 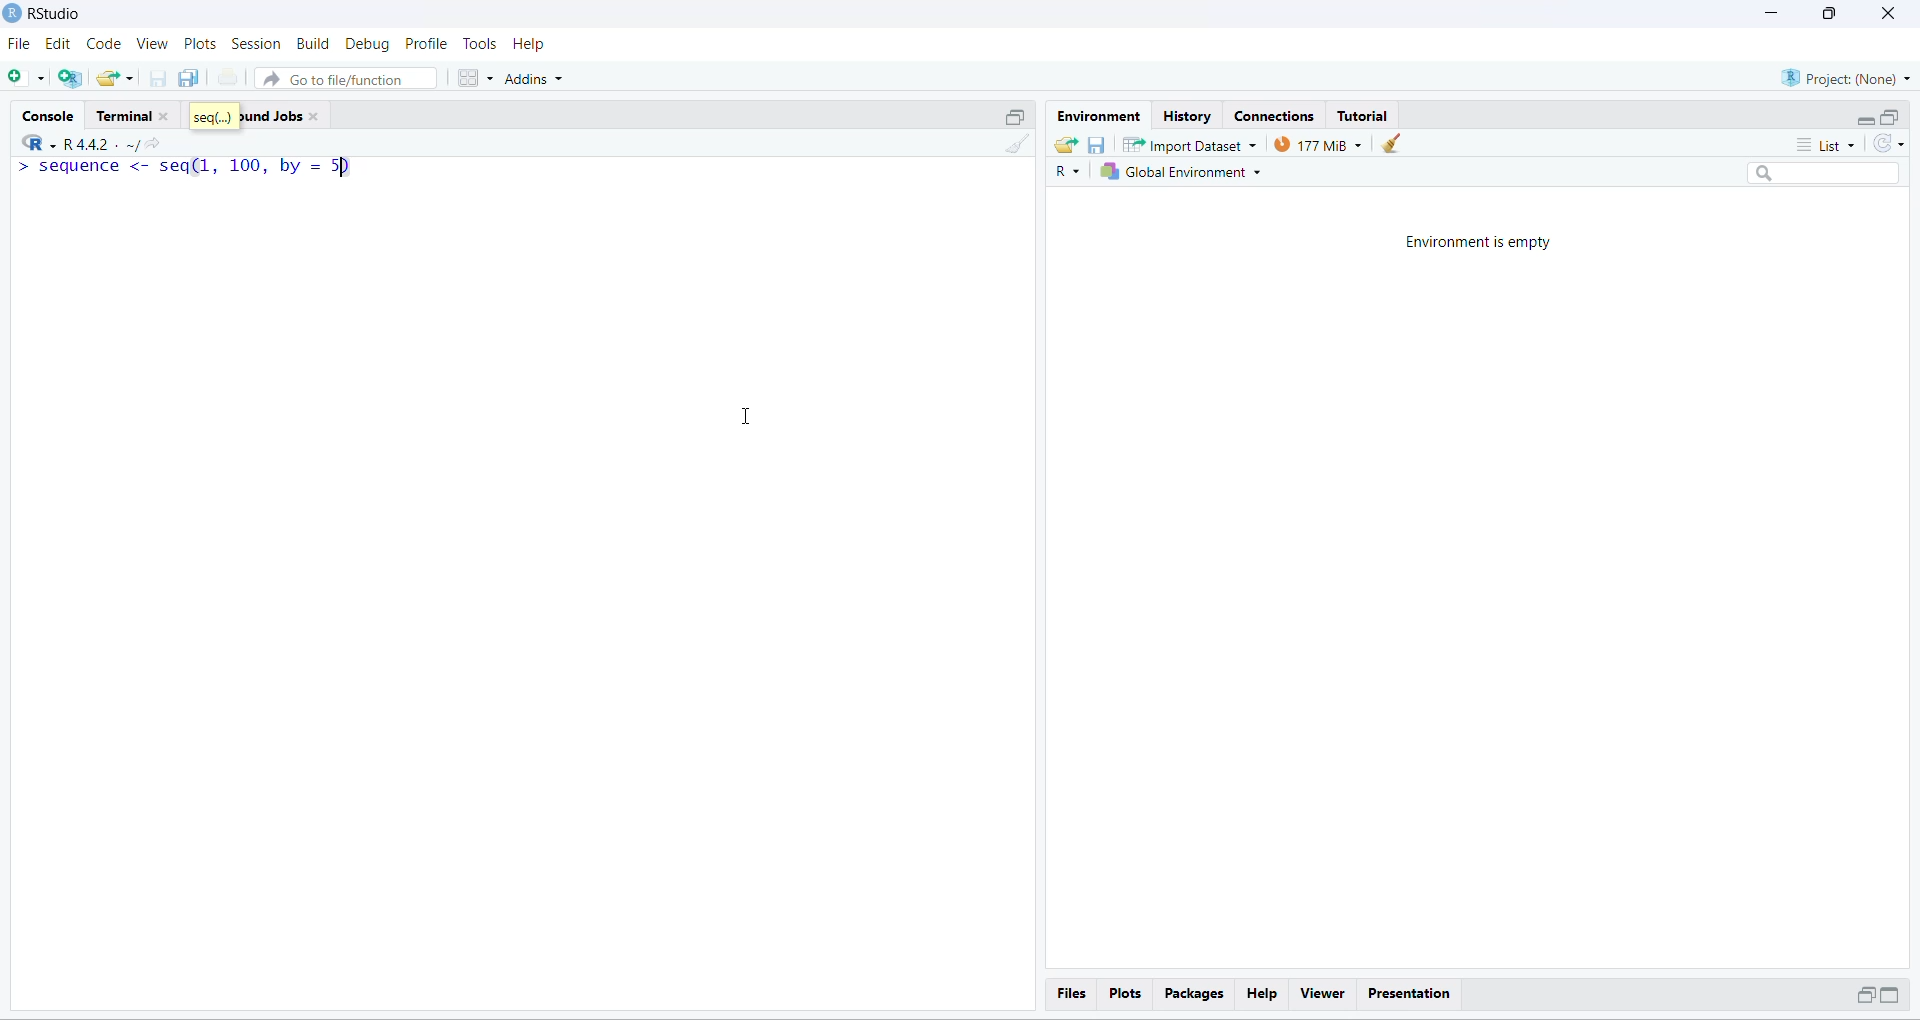 I want to click on R 4.4.2 ~/, so click(x=100, y=145).